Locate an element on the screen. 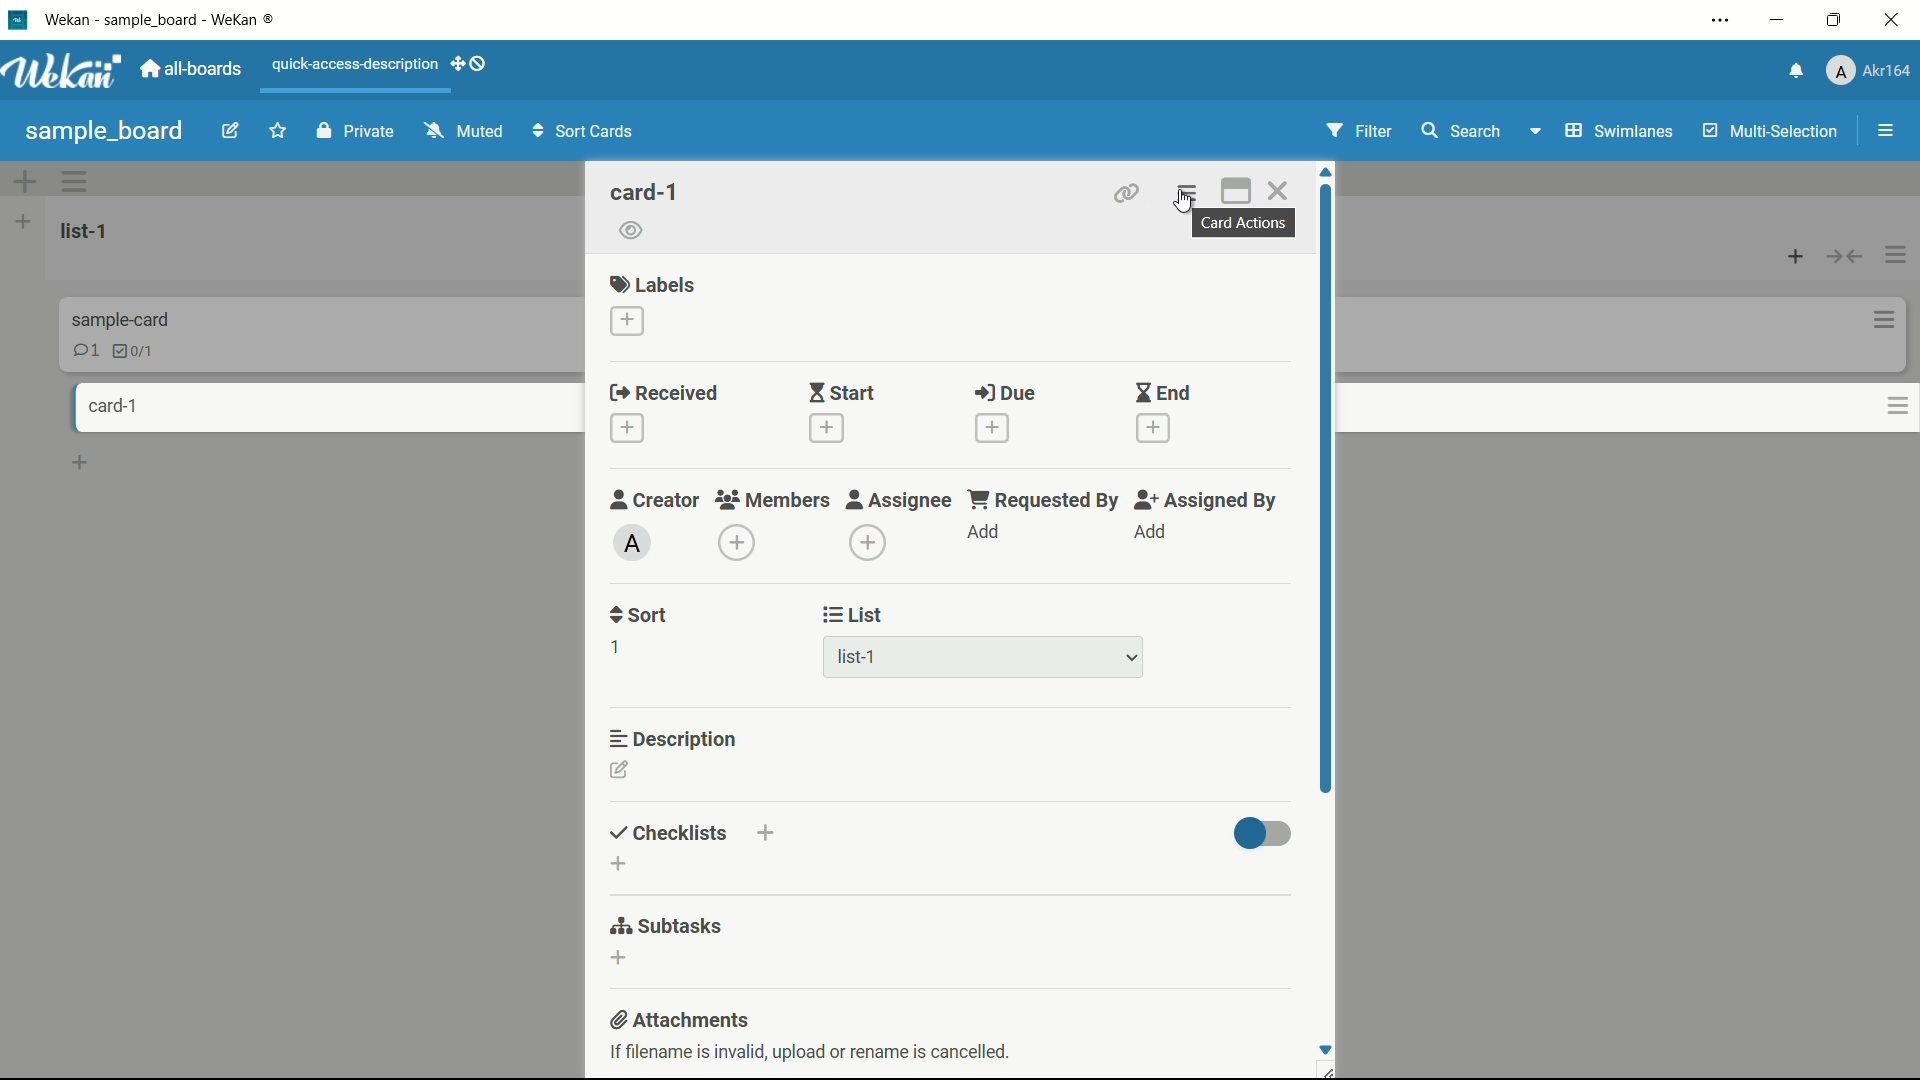 This screenshot has height=1080, width=1920. 1 is located at coordinates (615, 645).